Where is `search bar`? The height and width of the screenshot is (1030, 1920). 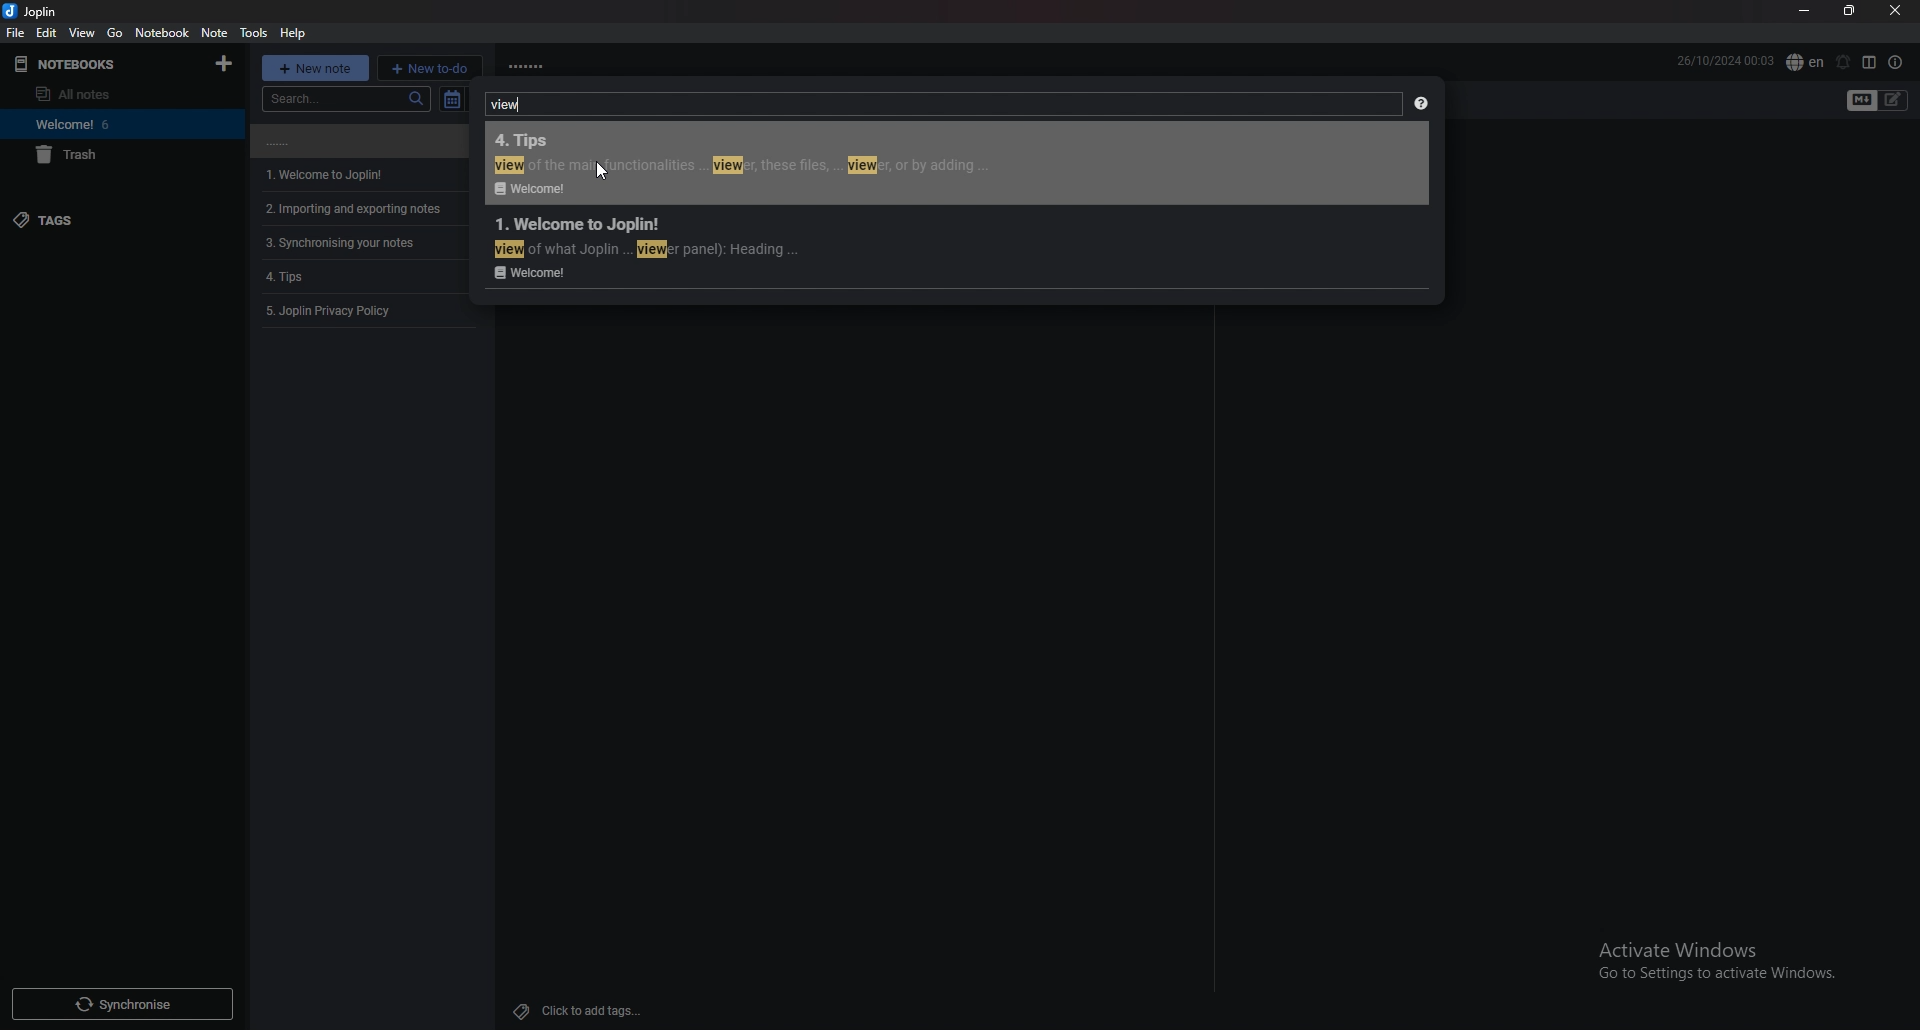
search bar is located at coordinates (351, 98).